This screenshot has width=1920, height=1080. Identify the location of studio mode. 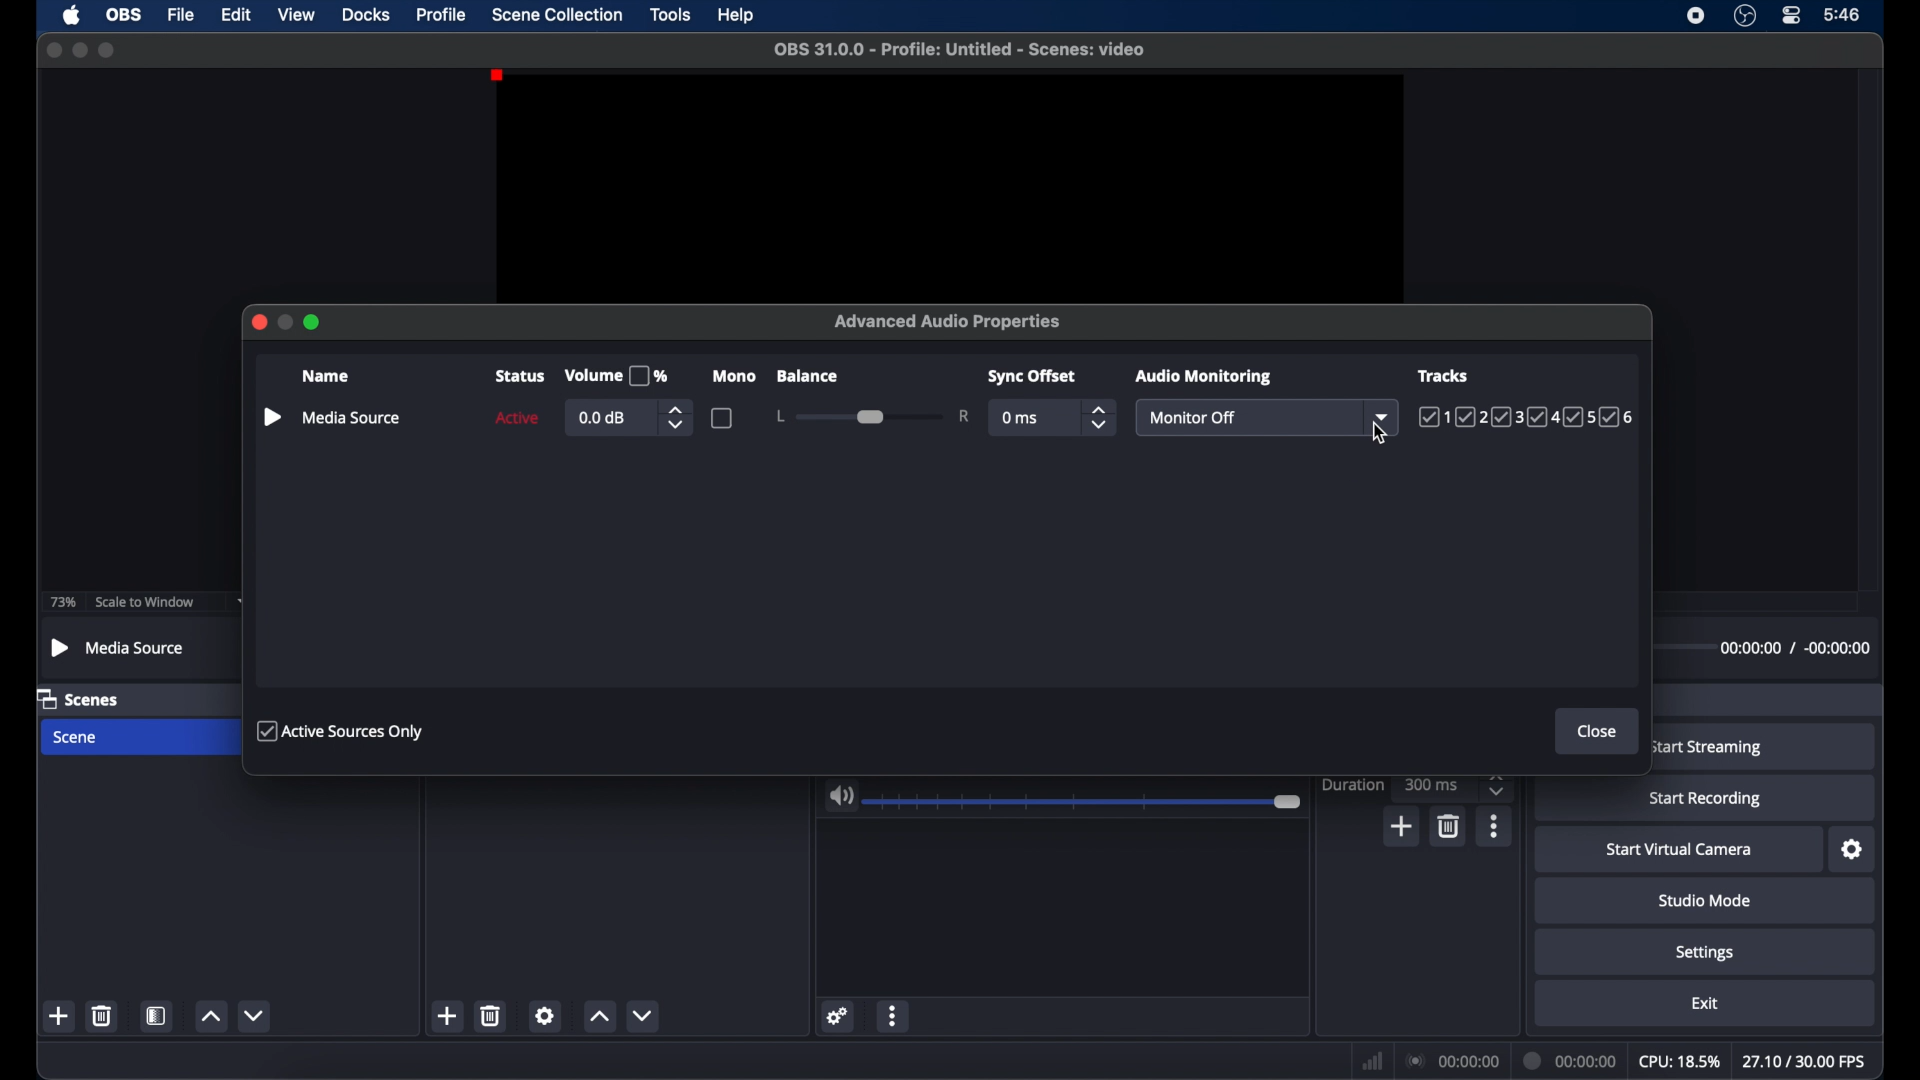
(1704, 900).